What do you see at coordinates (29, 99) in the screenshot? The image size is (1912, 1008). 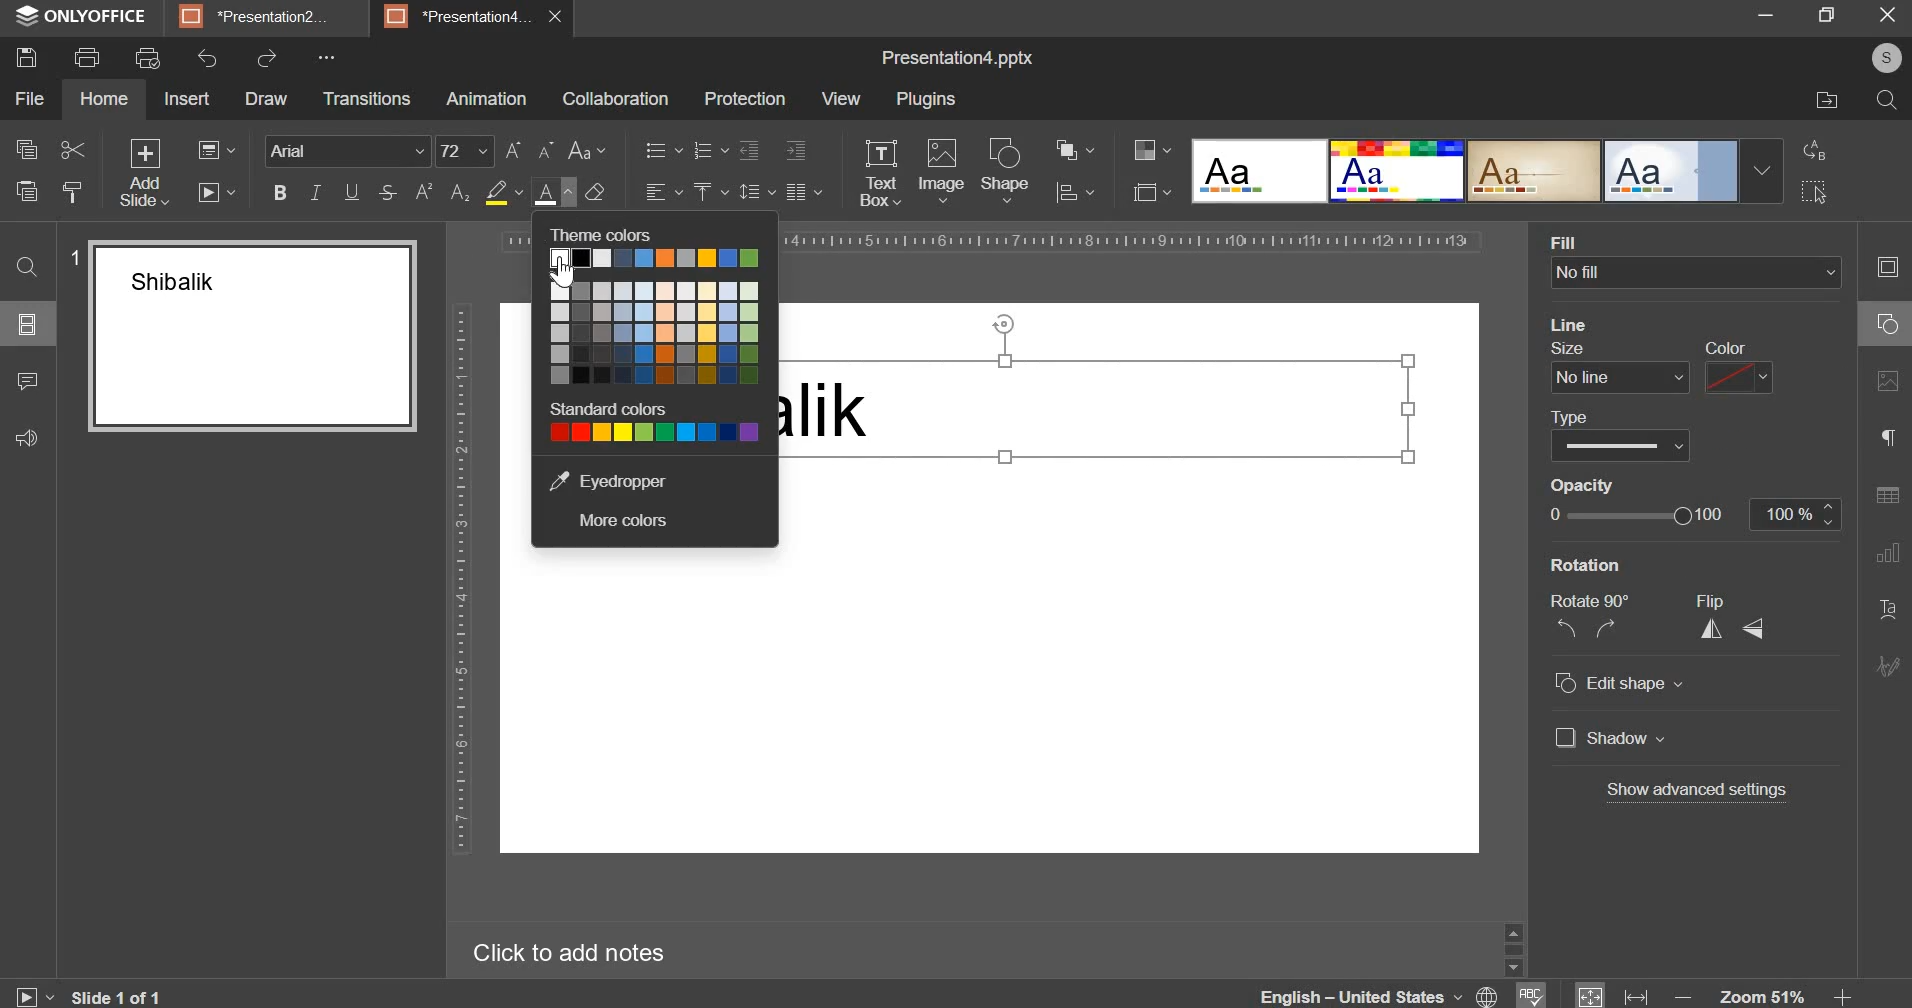 I see `file` at bounding box center [29, 99].